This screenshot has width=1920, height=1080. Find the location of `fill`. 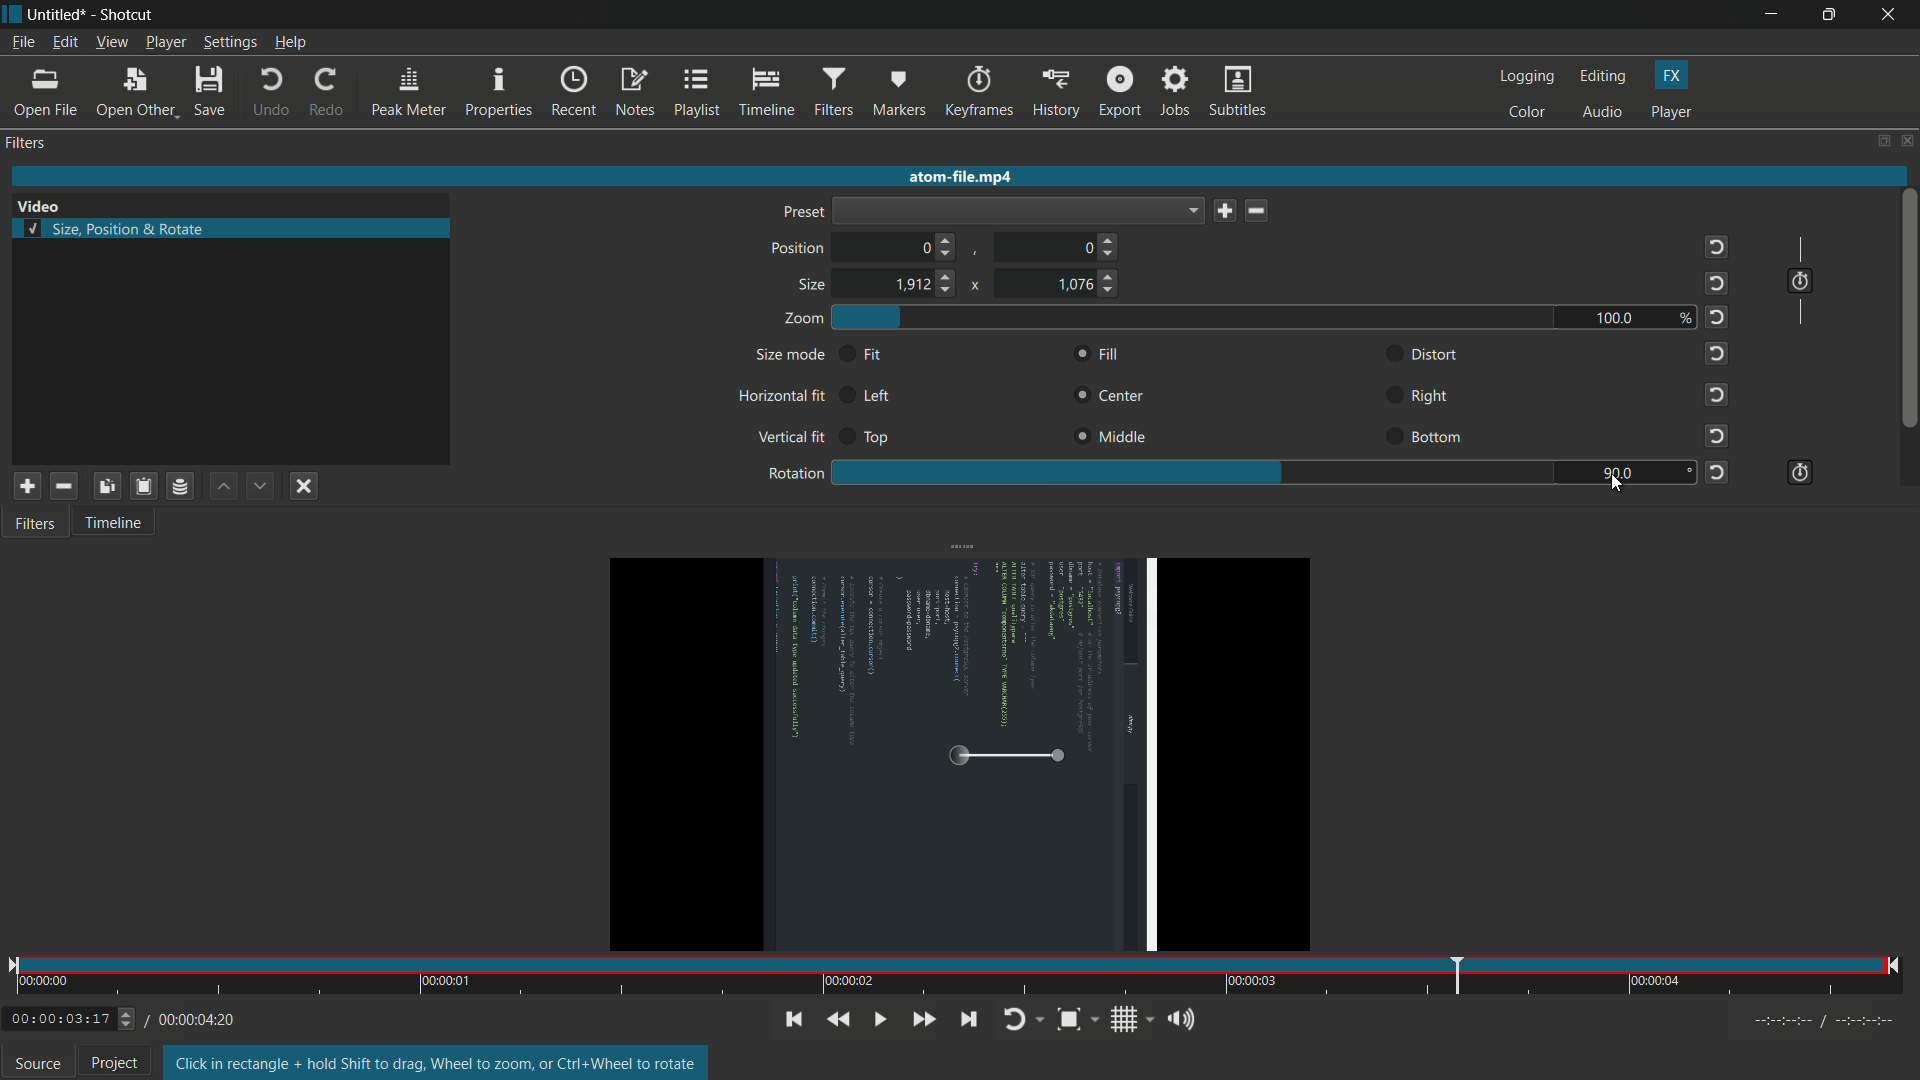

fill is located at coordinates (1096, 356).